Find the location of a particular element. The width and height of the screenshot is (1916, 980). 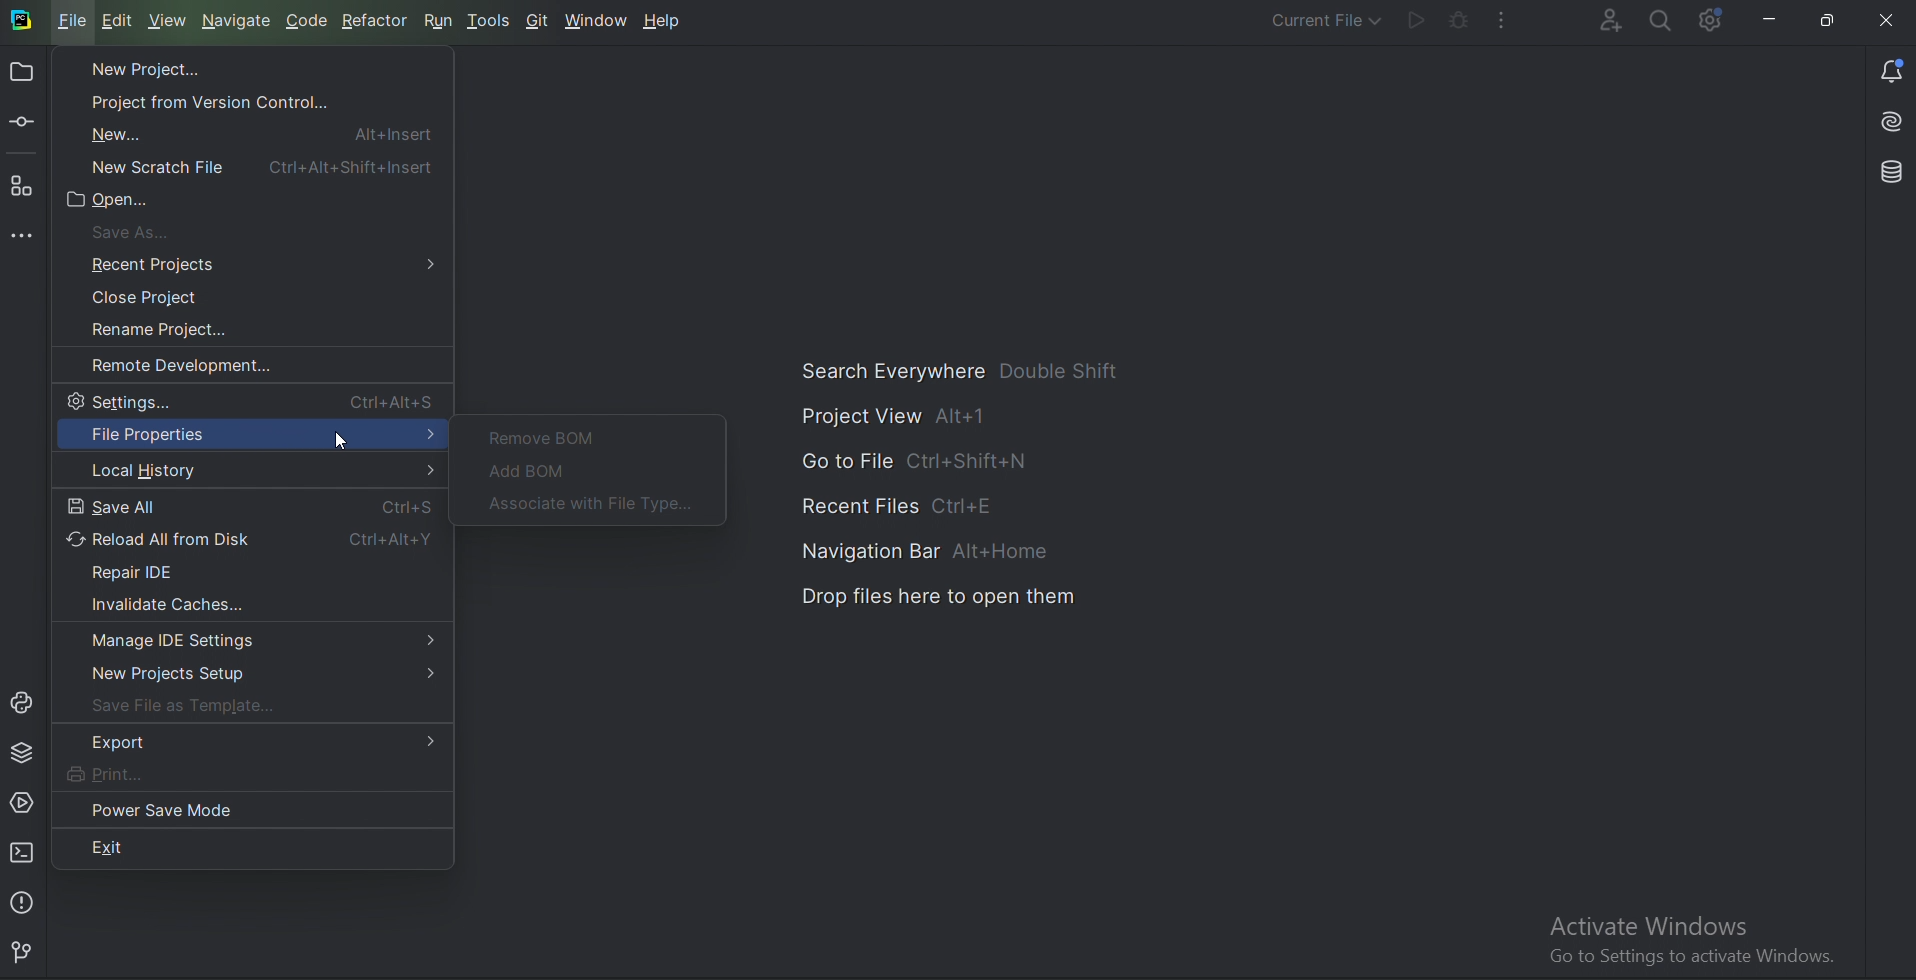

Power save mode is located at coordinates (166, 809).